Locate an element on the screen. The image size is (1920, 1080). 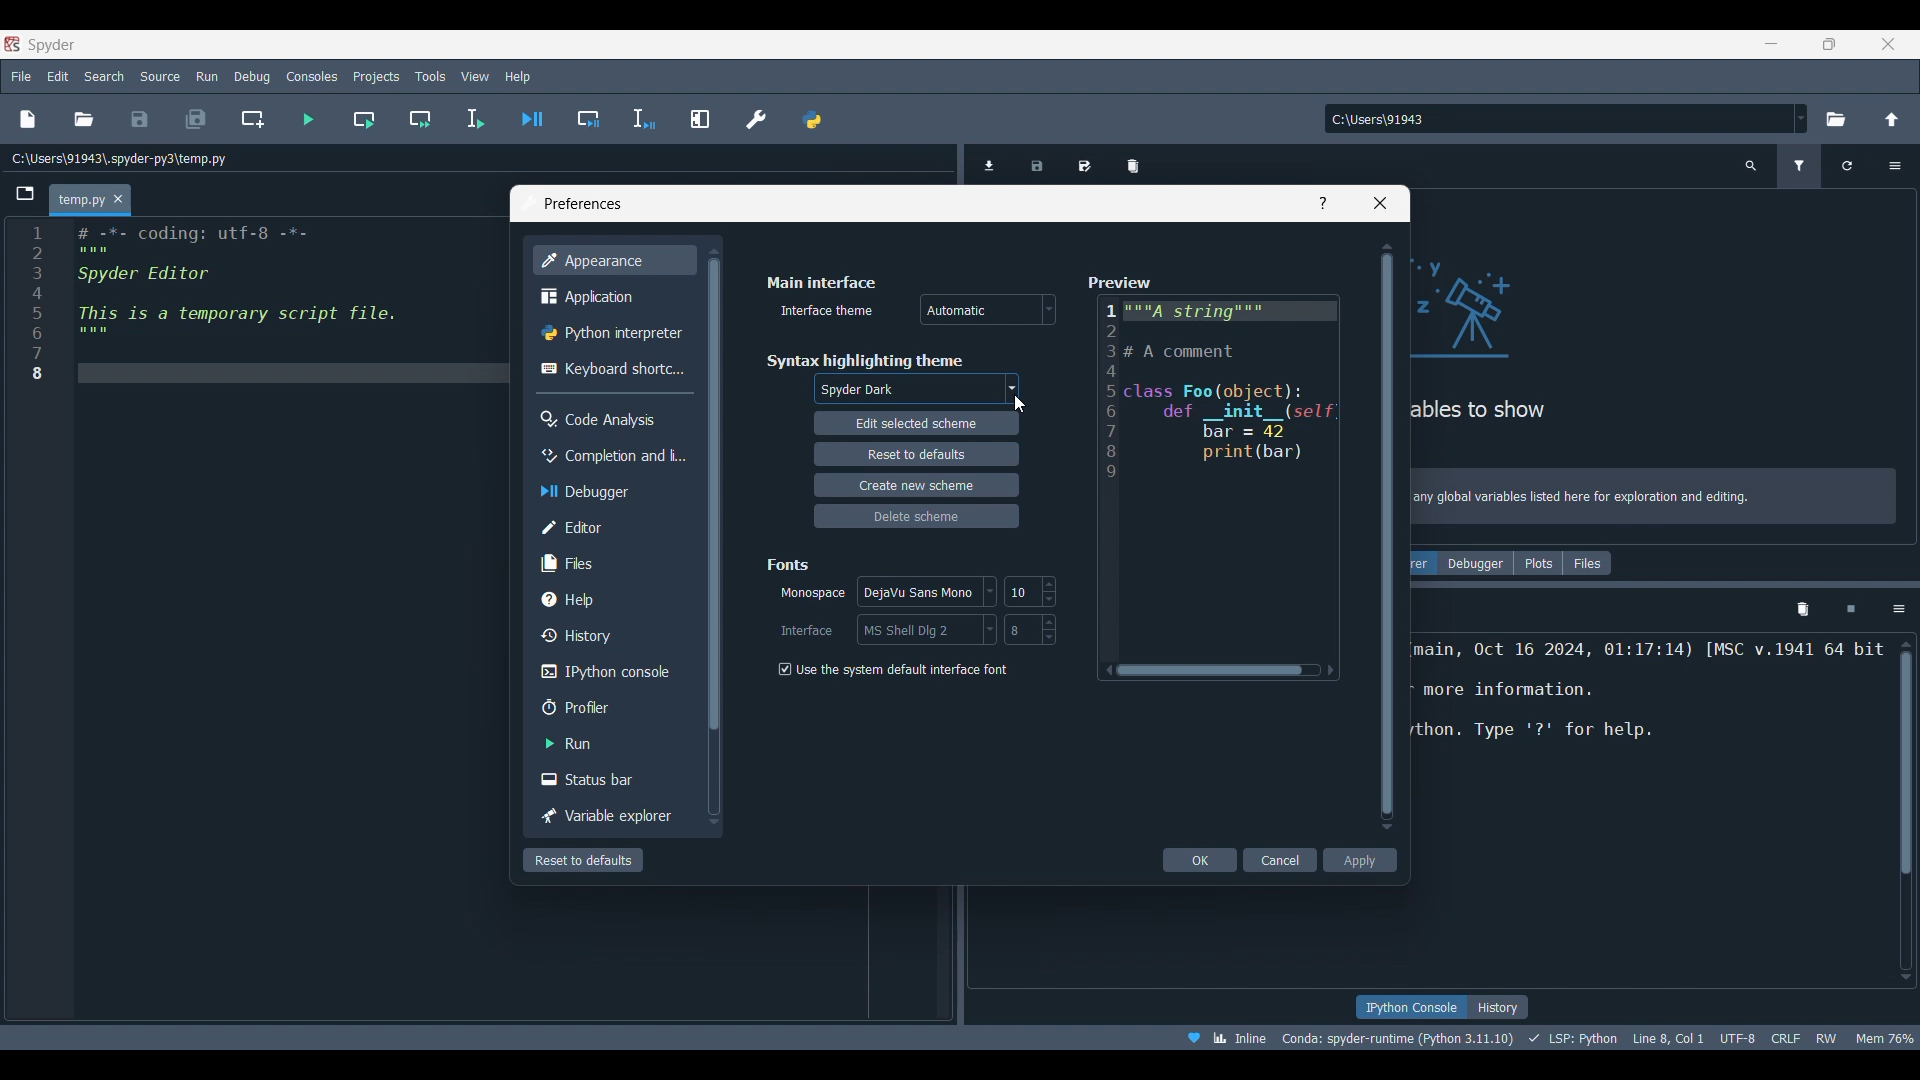
Help menu is located at coordinates (518, 76).